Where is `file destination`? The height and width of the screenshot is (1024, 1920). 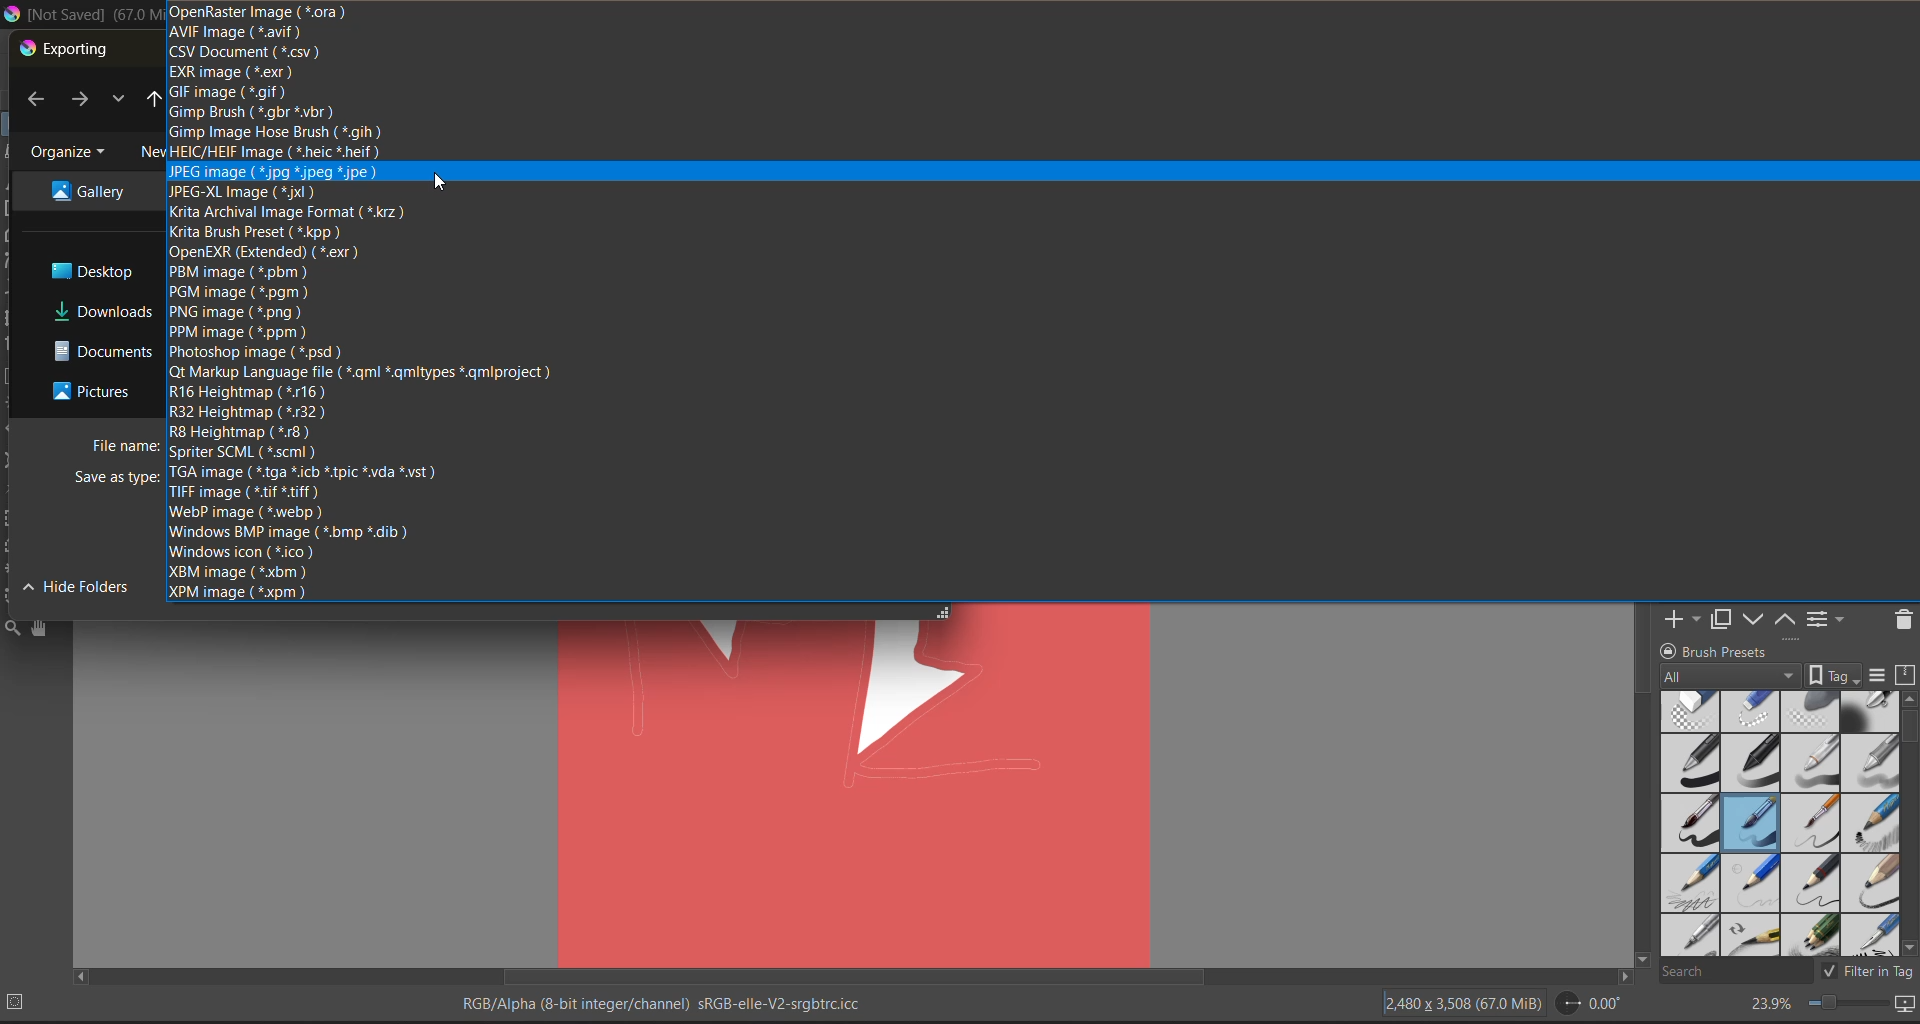
file destination is located at coordinates (104, 350).